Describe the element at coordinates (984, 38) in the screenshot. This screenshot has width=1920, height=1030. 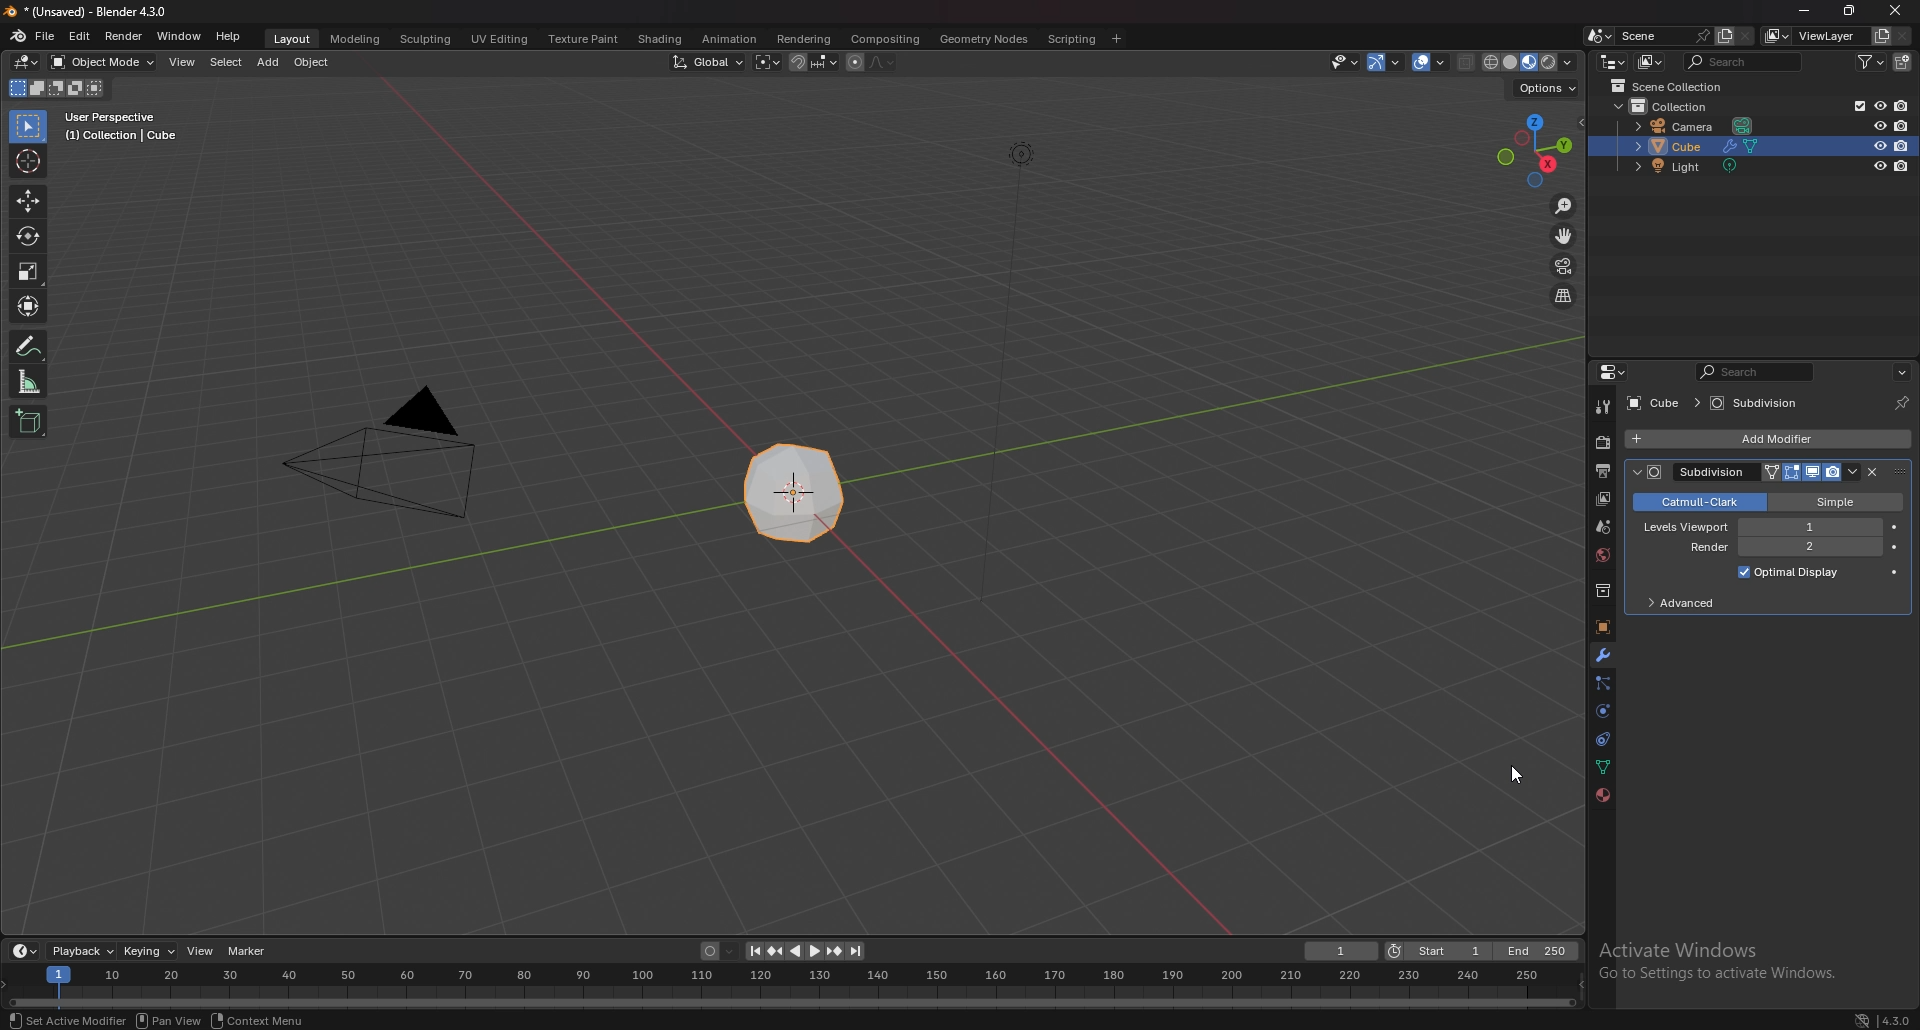
I see `geometry nodes` at that location.